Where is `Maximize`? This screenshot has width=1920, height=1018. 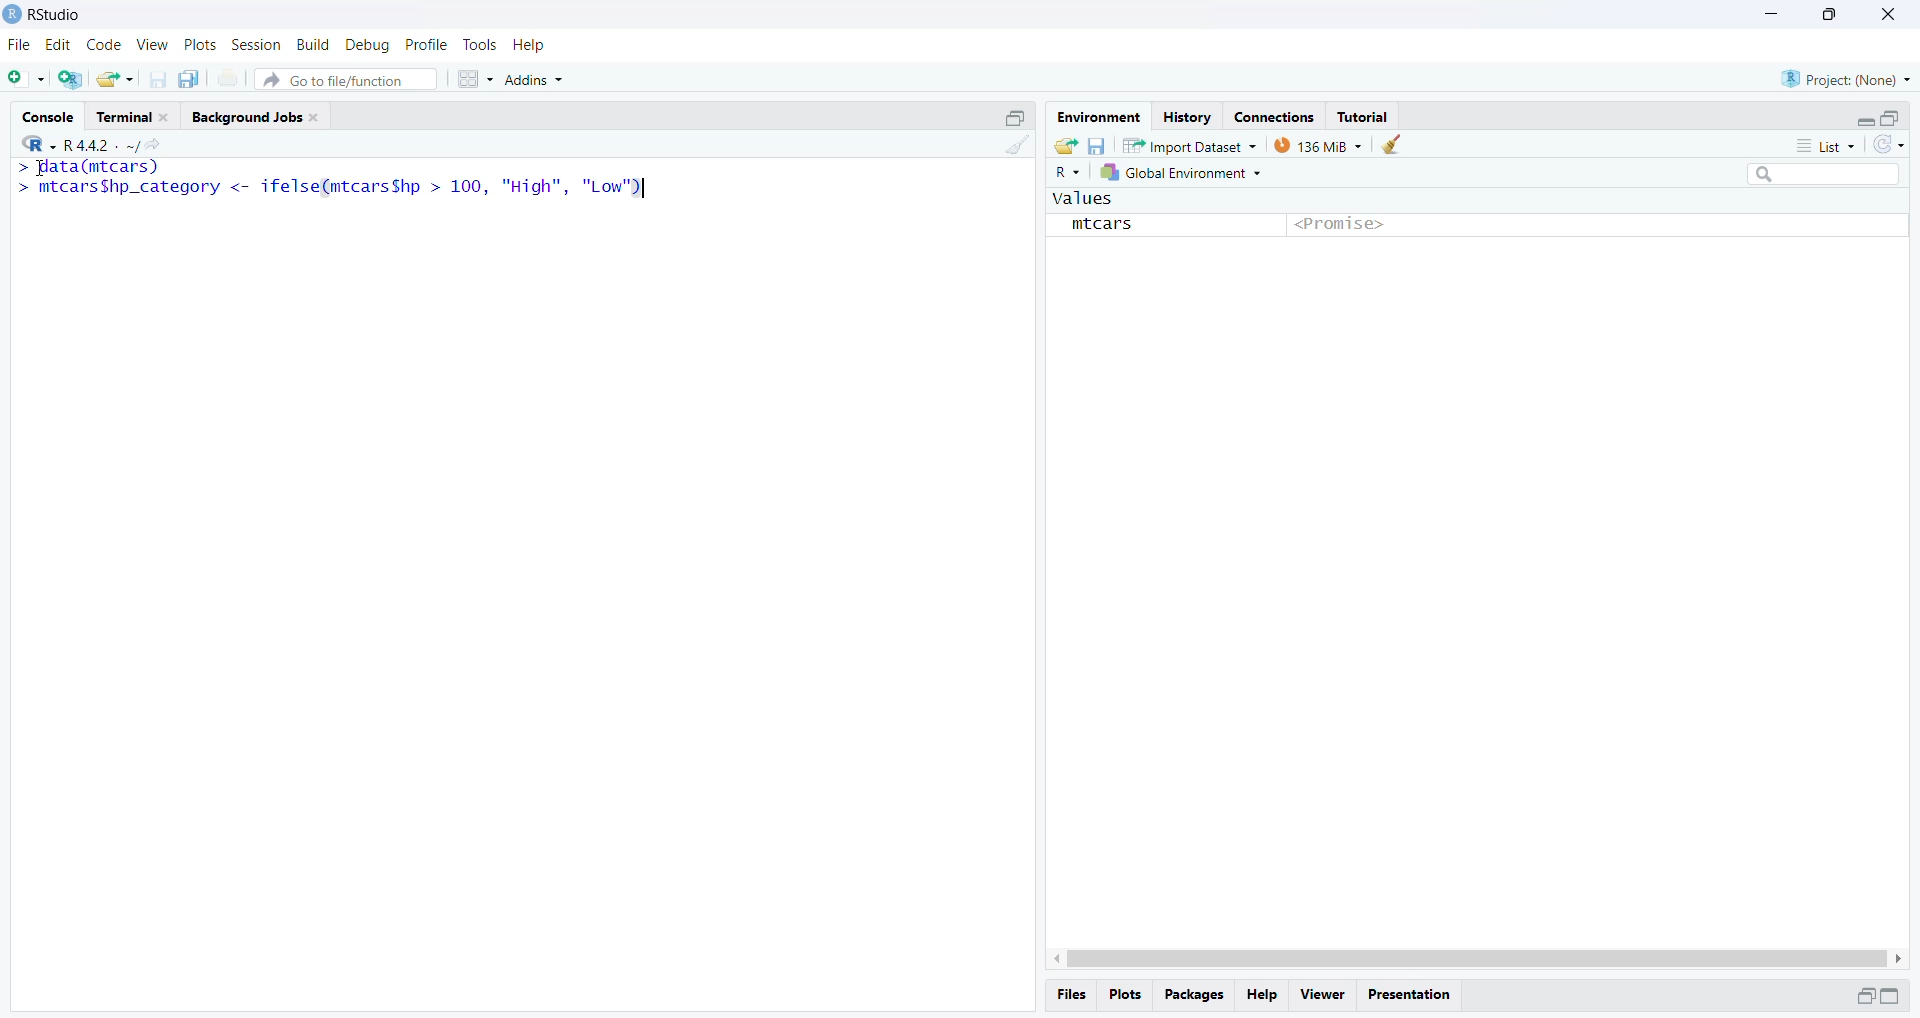 Maximize is located at coordinates (1891, 116).